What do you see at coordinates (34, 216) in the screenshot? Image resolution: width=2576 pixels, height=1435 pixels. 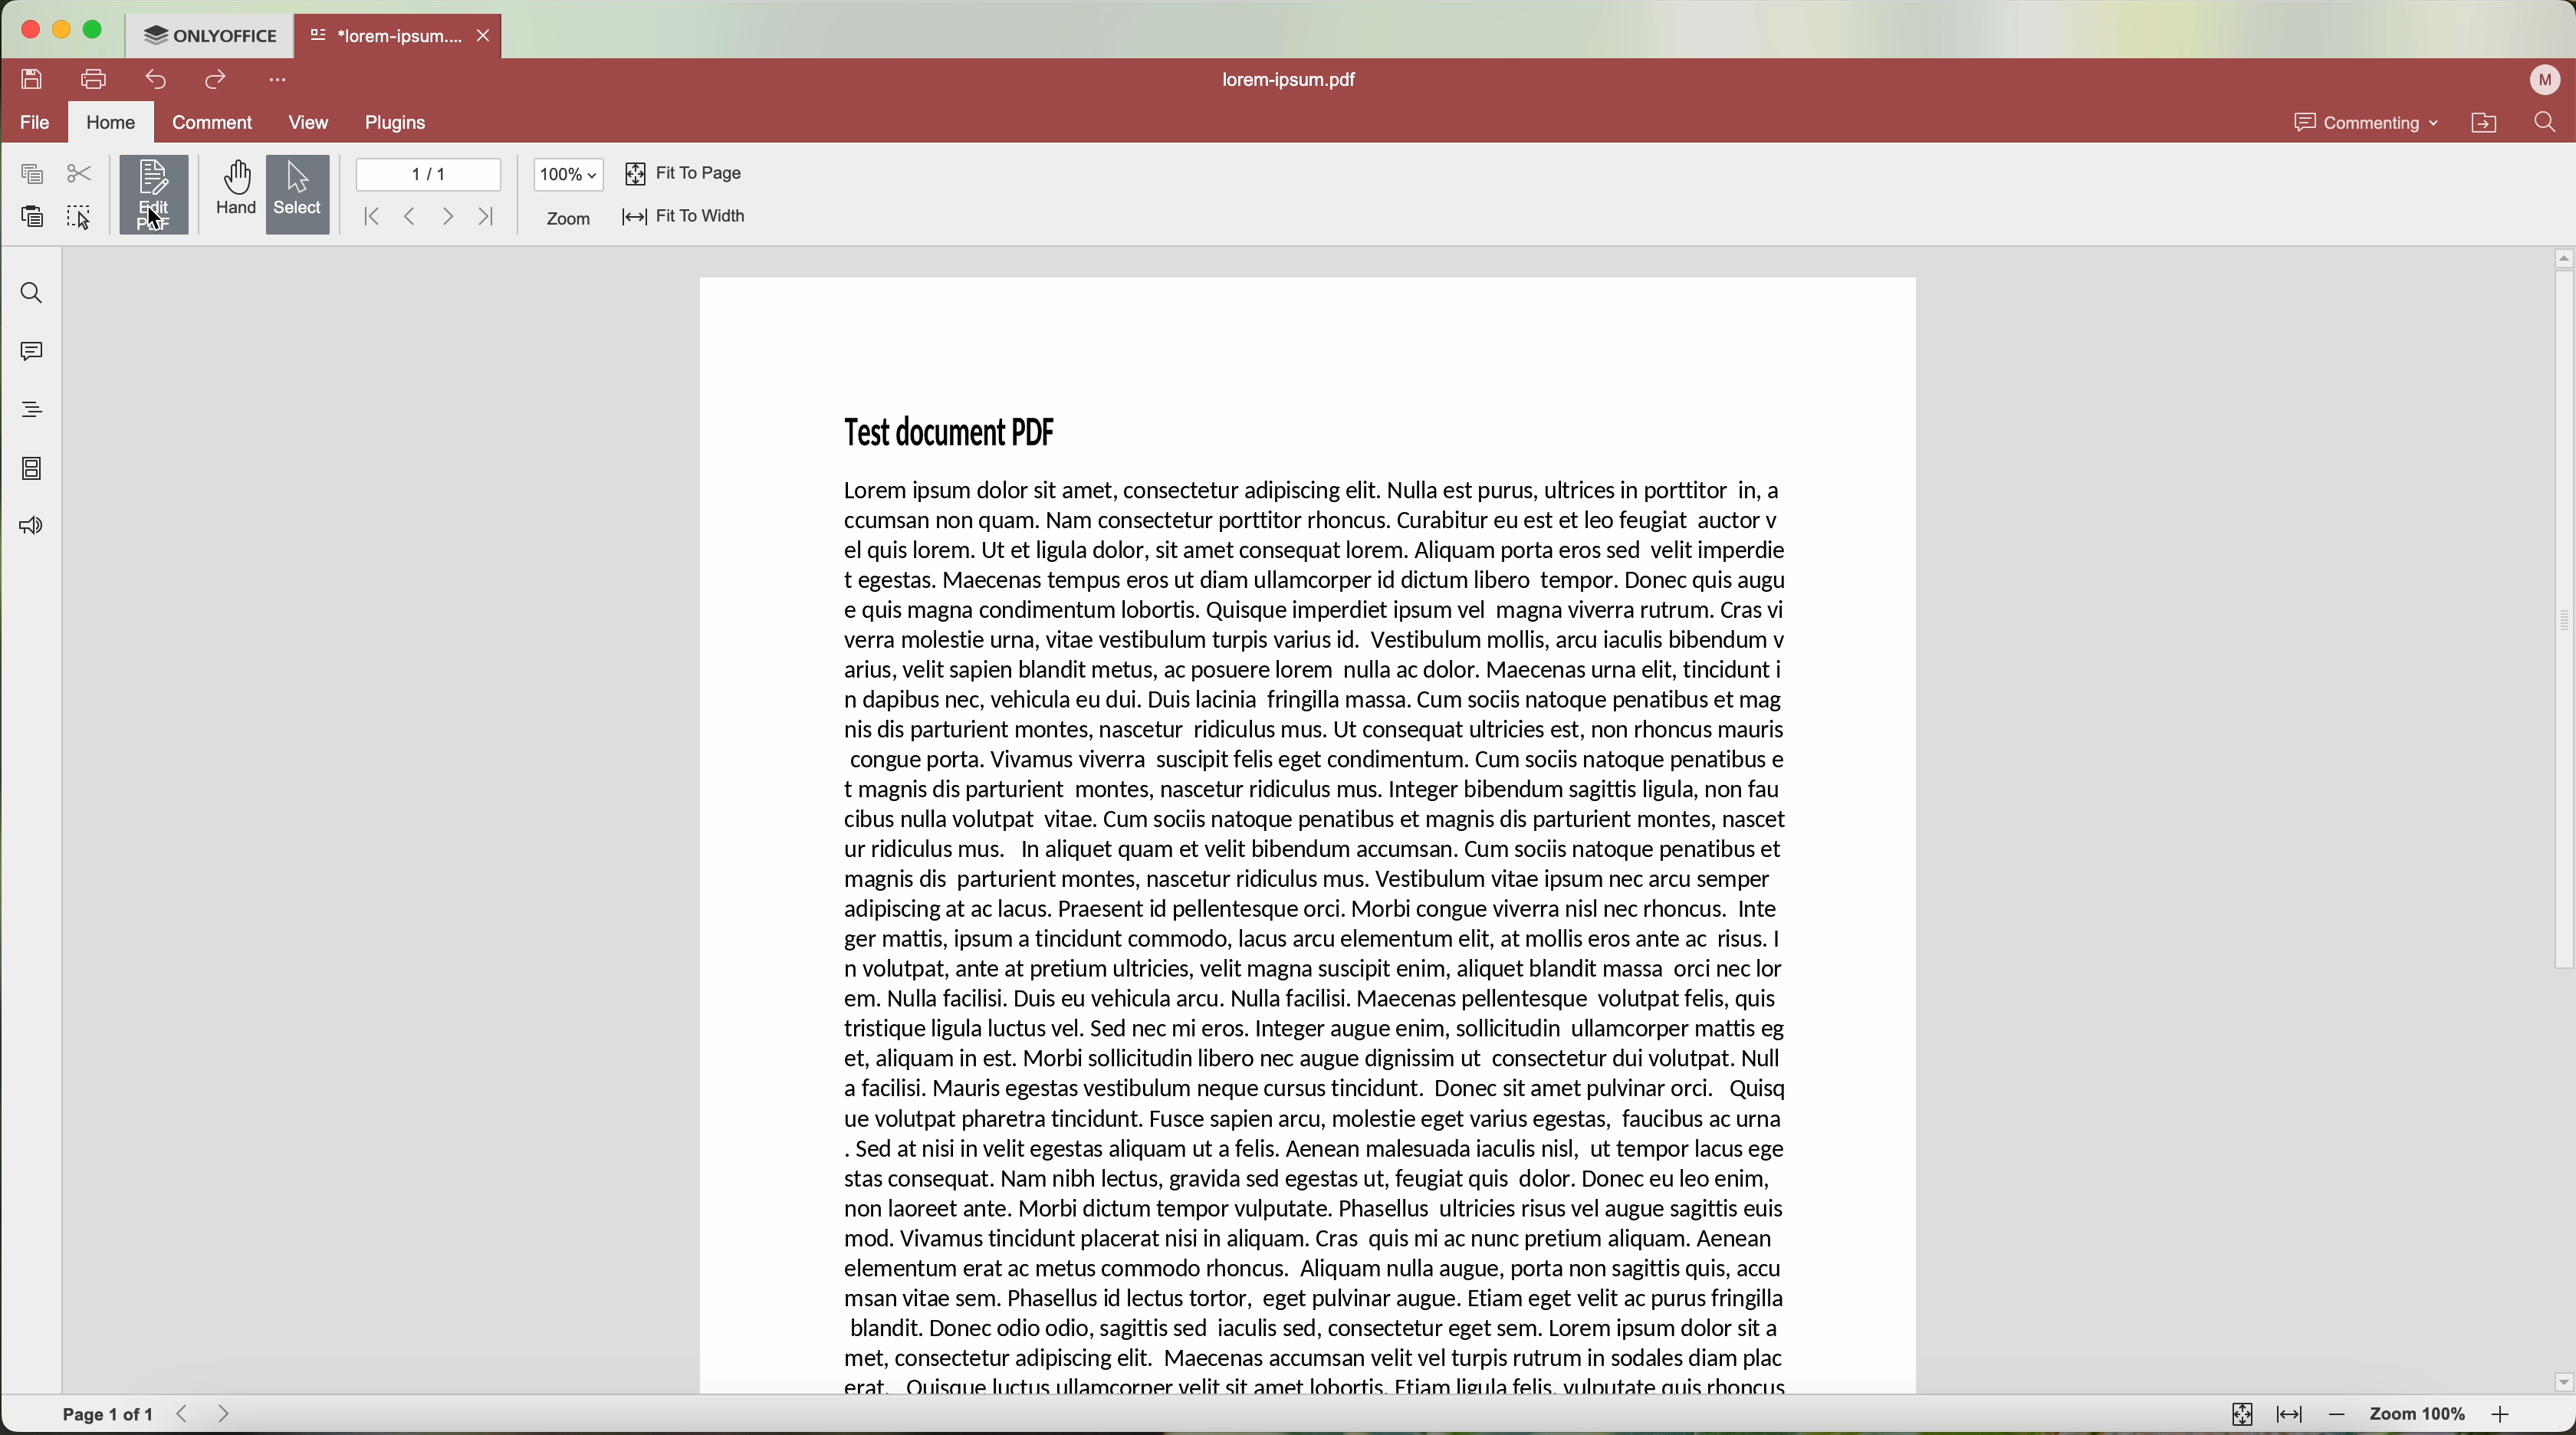 I see `paste` at bounding box center [34, 216].